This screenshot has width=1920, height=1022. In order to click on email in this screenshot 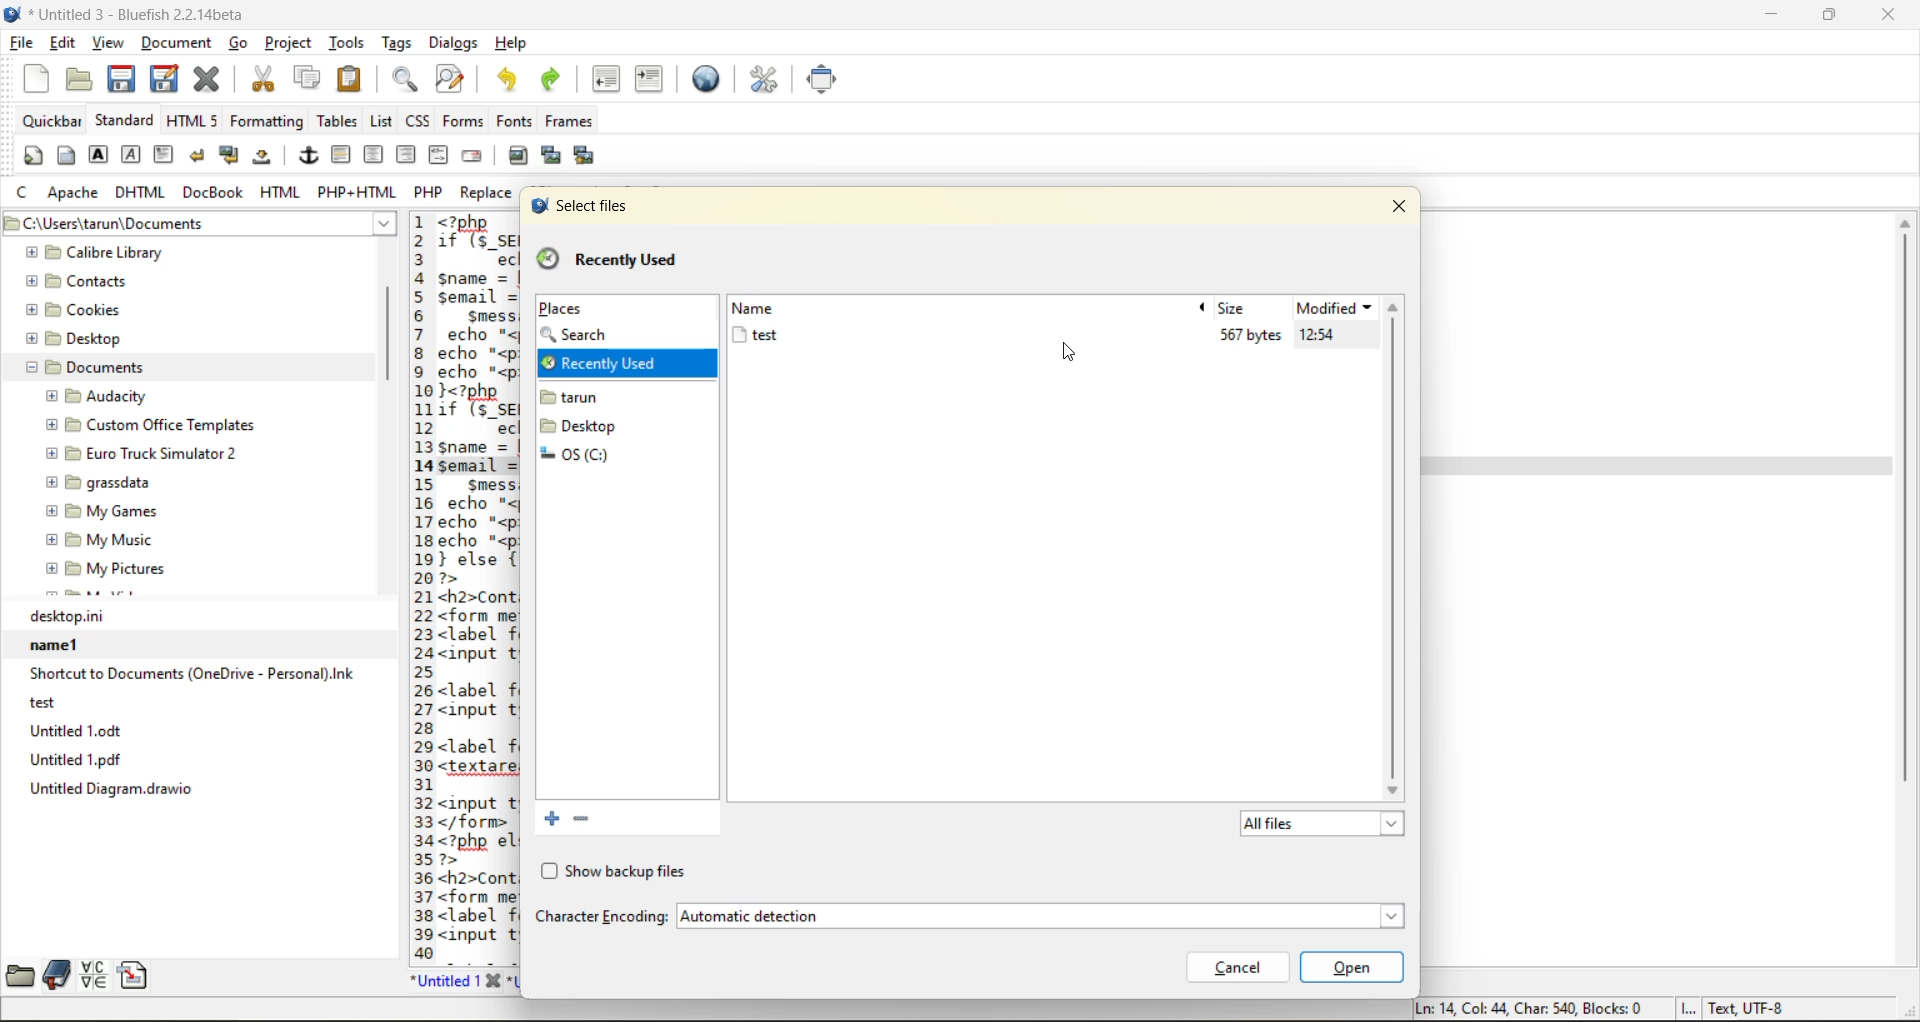, I will do `click(475, 155)`.